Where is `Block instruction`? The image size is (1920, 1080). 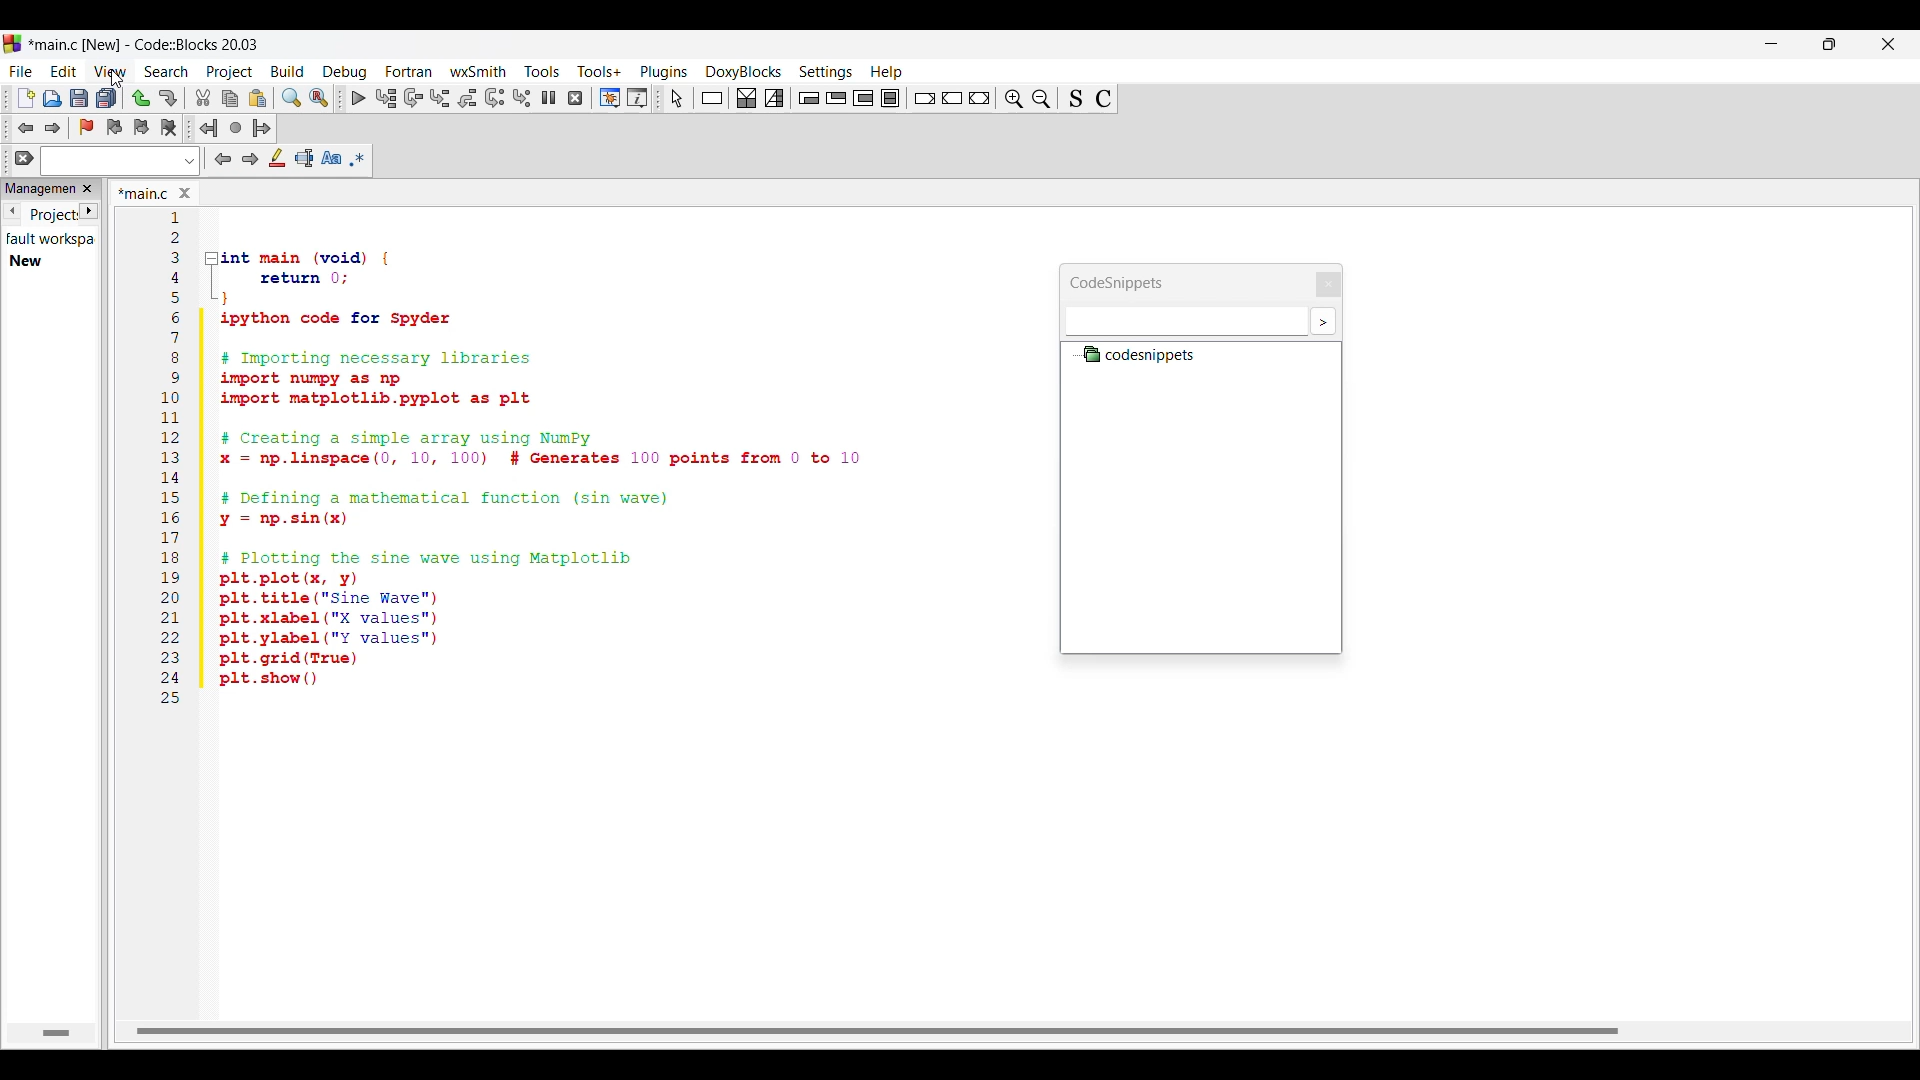 Block instruction is located at coordinates (890, 98).